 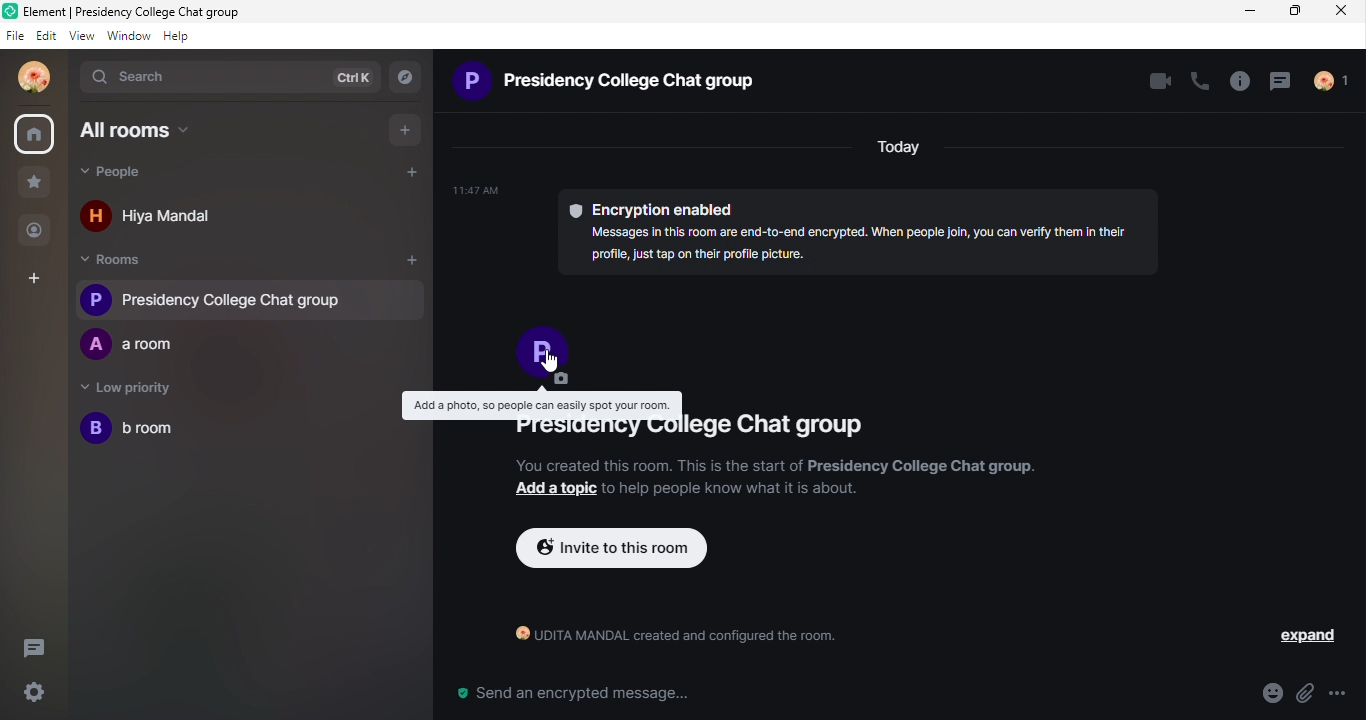 What do you see at coordinates (551, 489) in the screenshot?
I see `‘Add a topic` at bounding box center [551, 489].